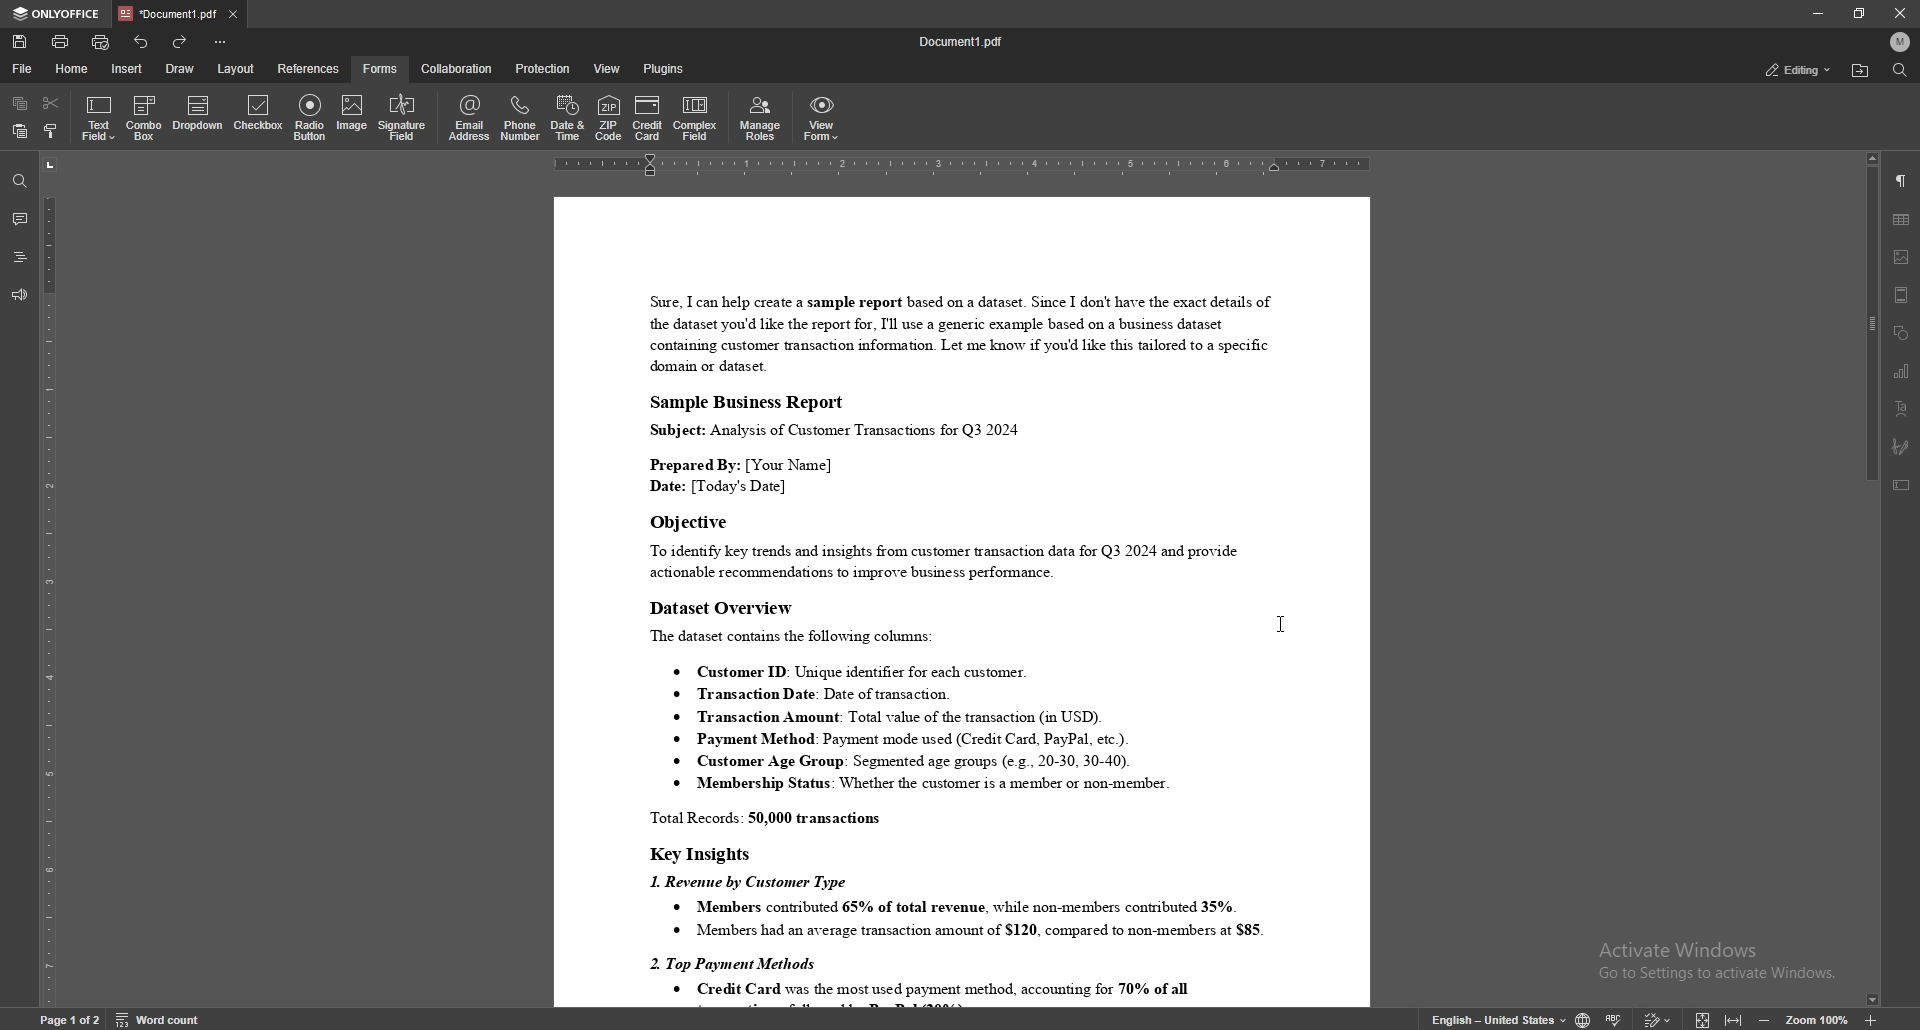 Image resolution: width=1920 pixels, height=1030 pixels. What do you see at coordinates (20, 257) in the screenshot?
I see `headings` at bounding box center [20, 257].